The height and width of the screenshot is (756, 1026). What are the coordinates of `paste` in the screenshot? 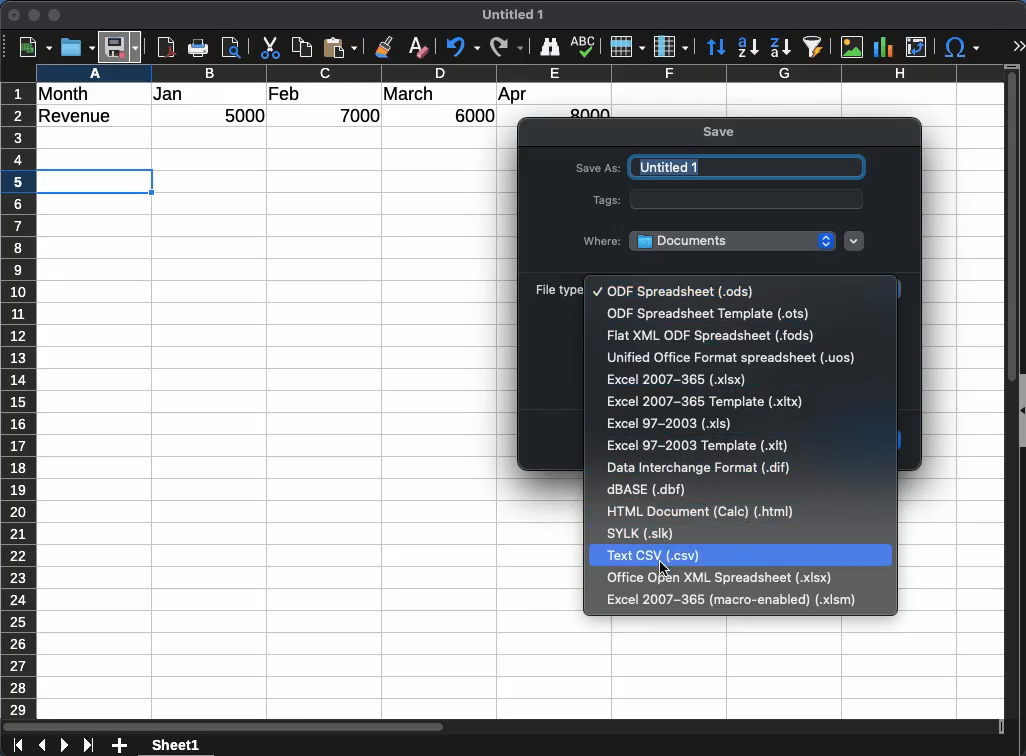 It's located at (342, 48).